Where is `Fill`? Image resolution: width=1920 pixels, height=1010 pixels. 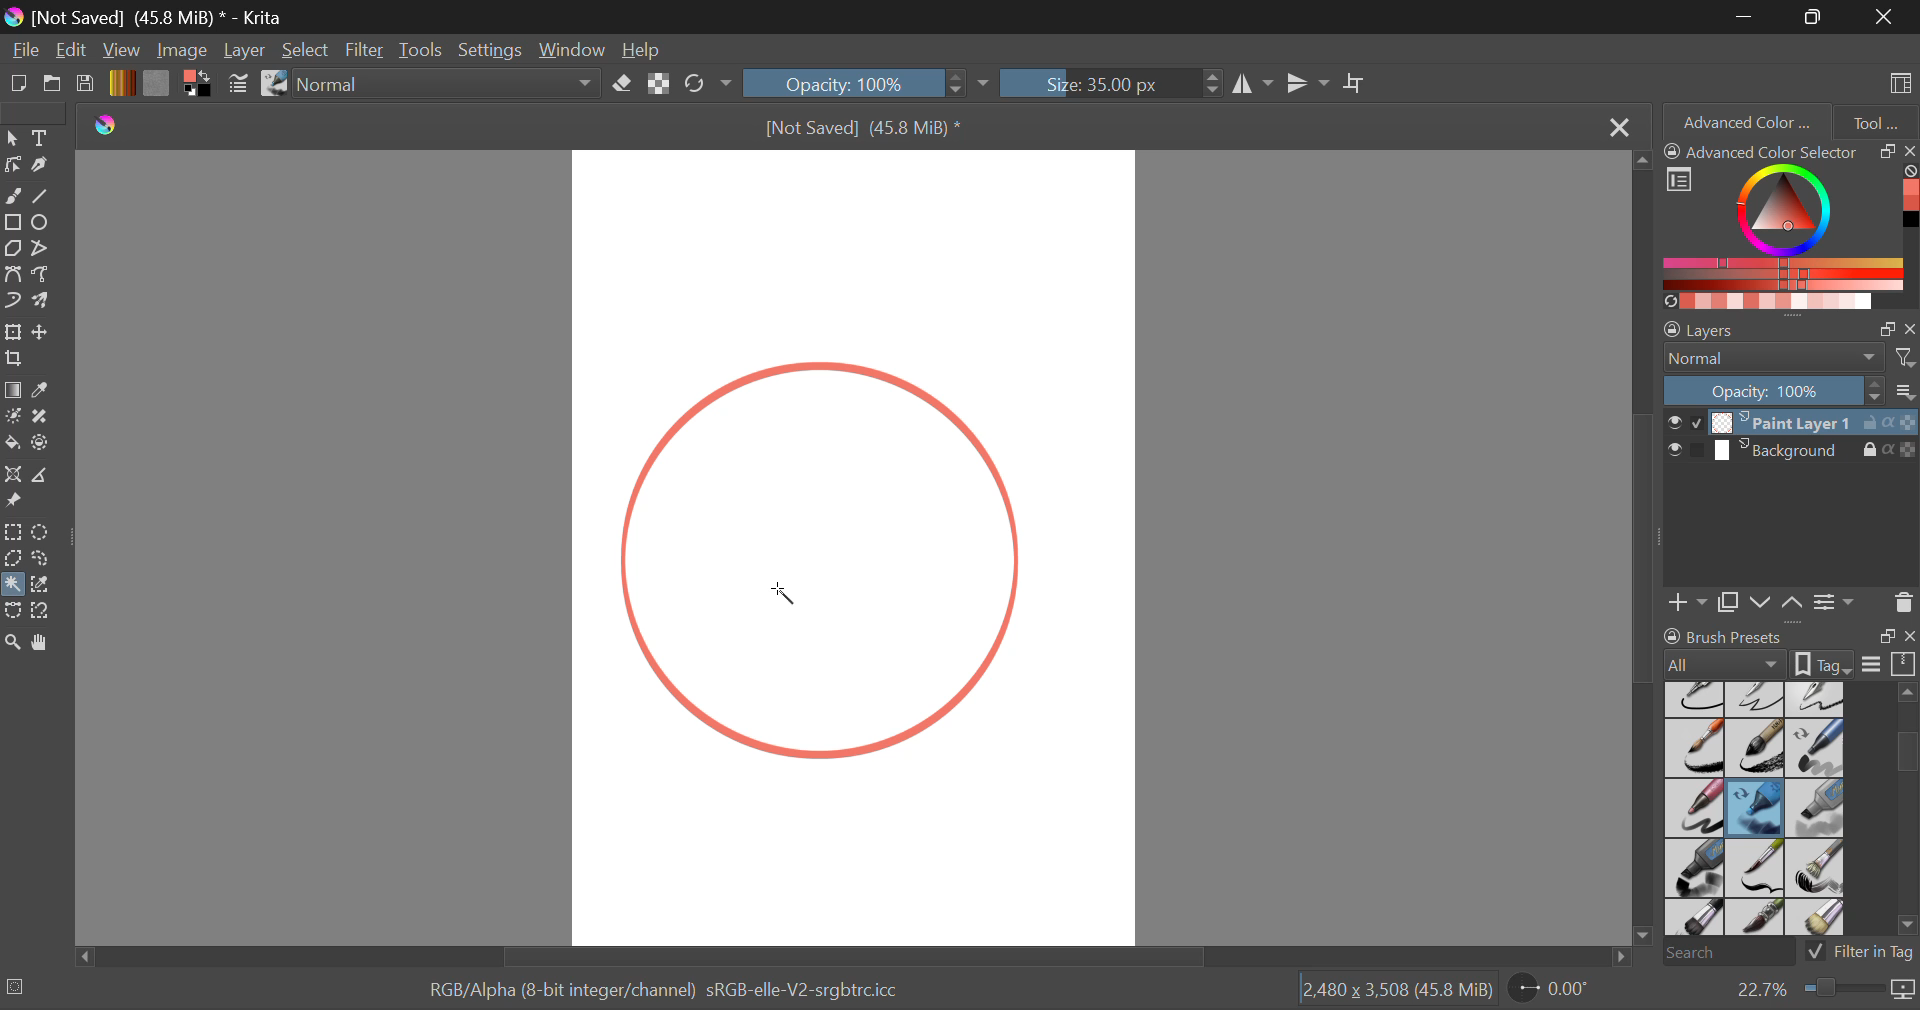
Fill is located at coordinates (12, 440).